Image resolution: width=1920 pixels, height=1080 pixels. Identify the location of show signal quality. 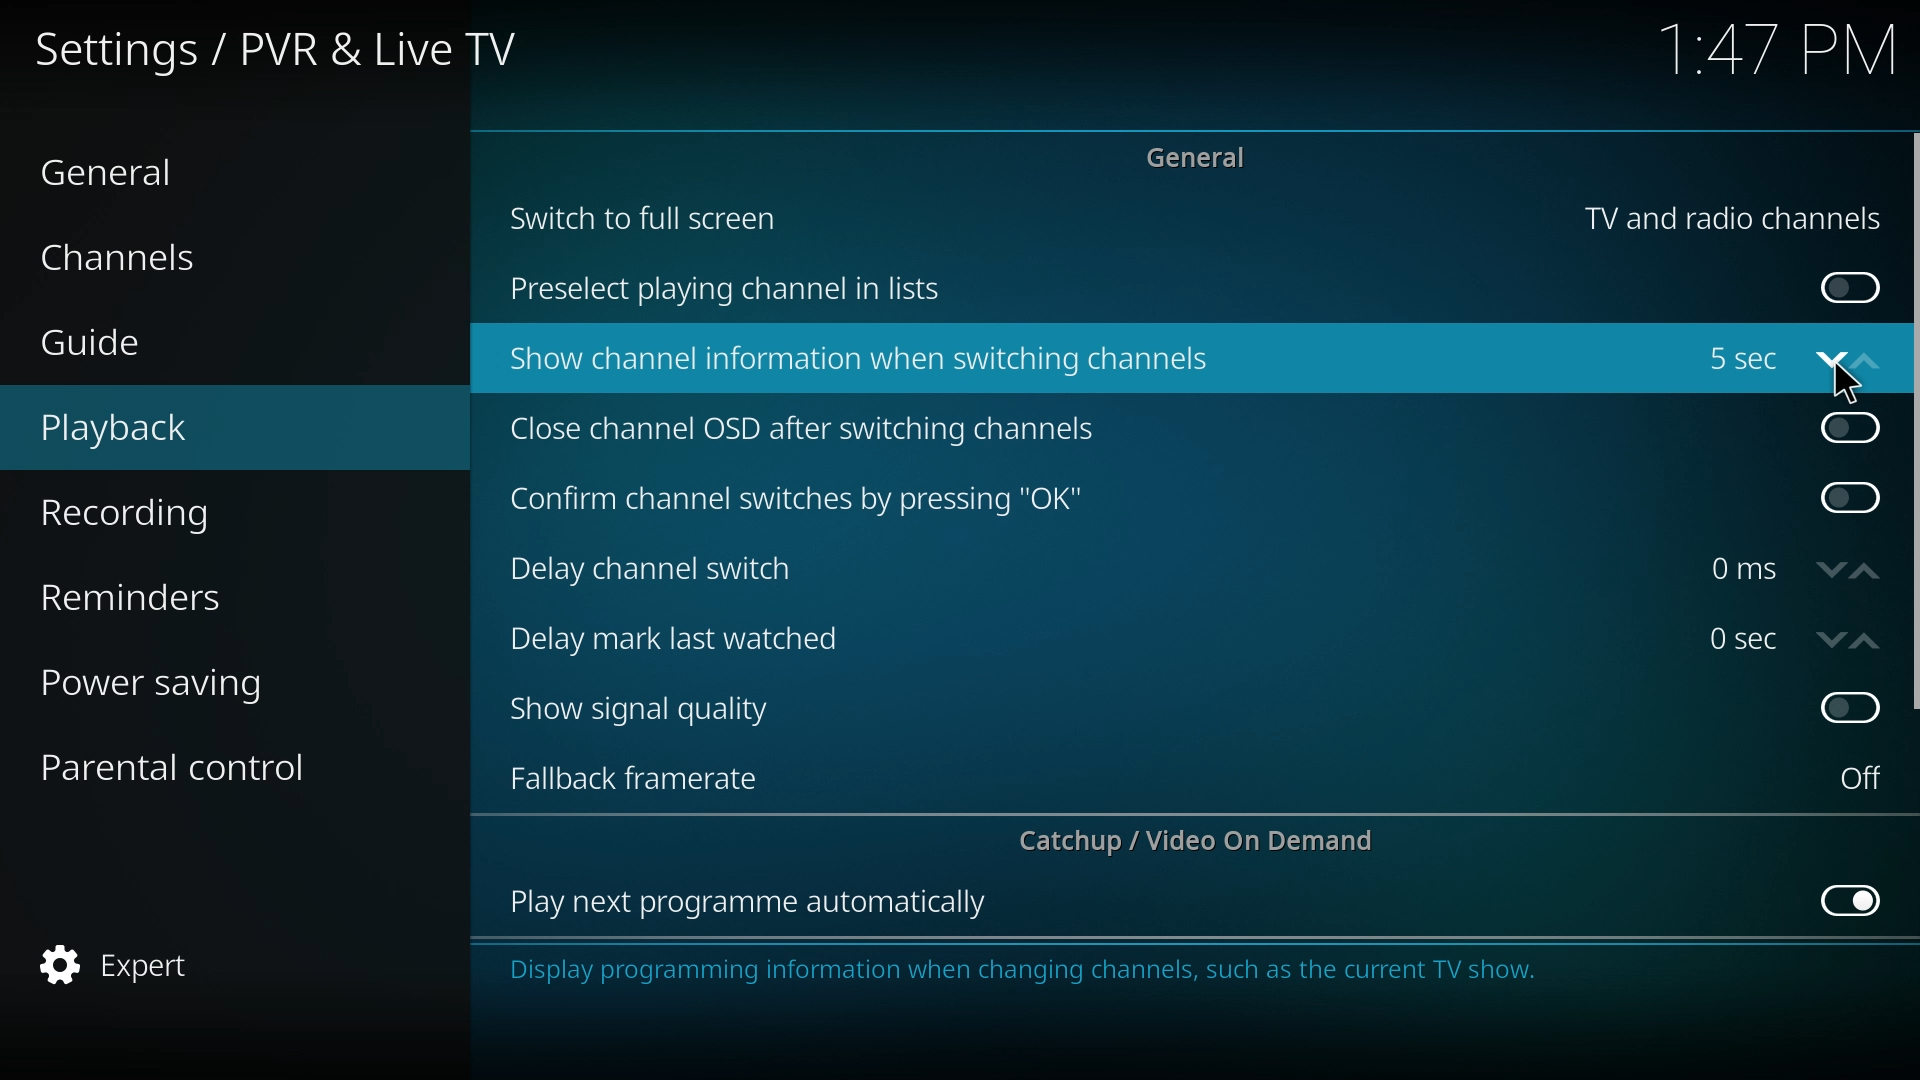
(654, 710).